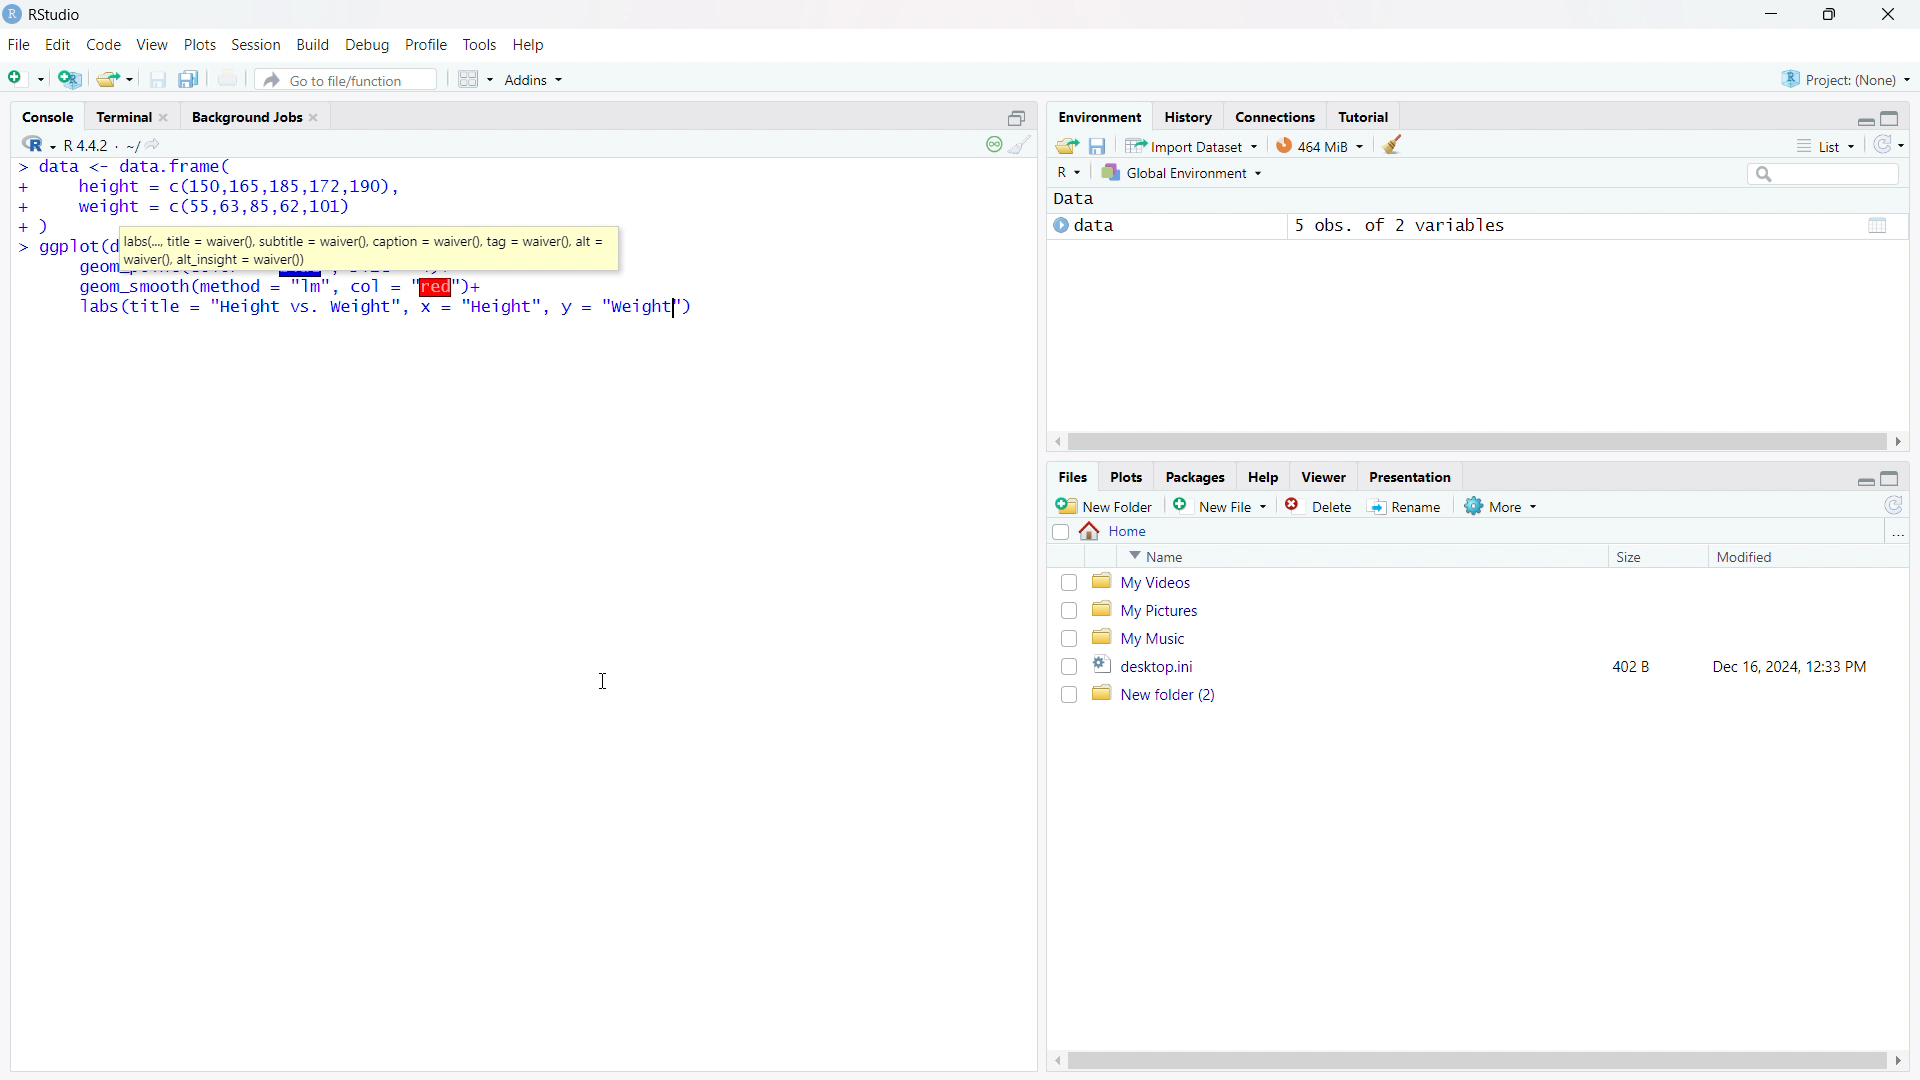  I want to click on profile, so click(427, 45).